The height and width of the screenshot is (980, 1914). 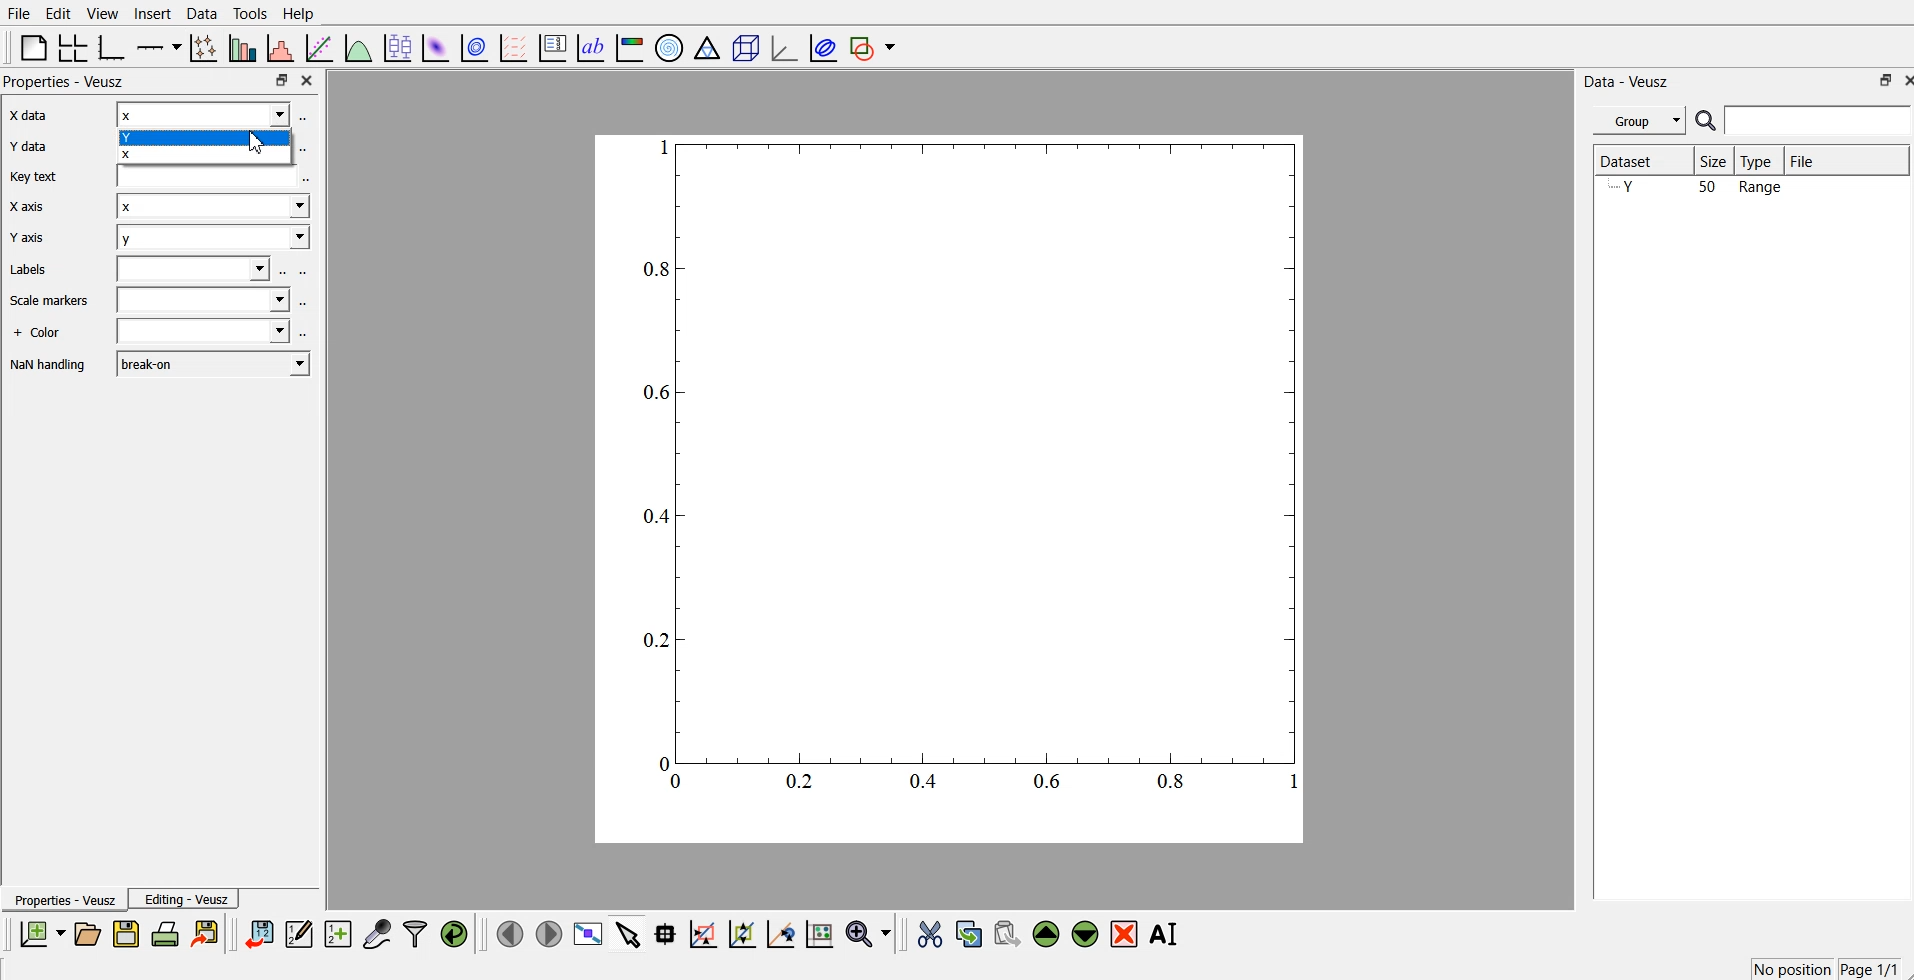 I want to click on minimise, so click(x=281, y=78).